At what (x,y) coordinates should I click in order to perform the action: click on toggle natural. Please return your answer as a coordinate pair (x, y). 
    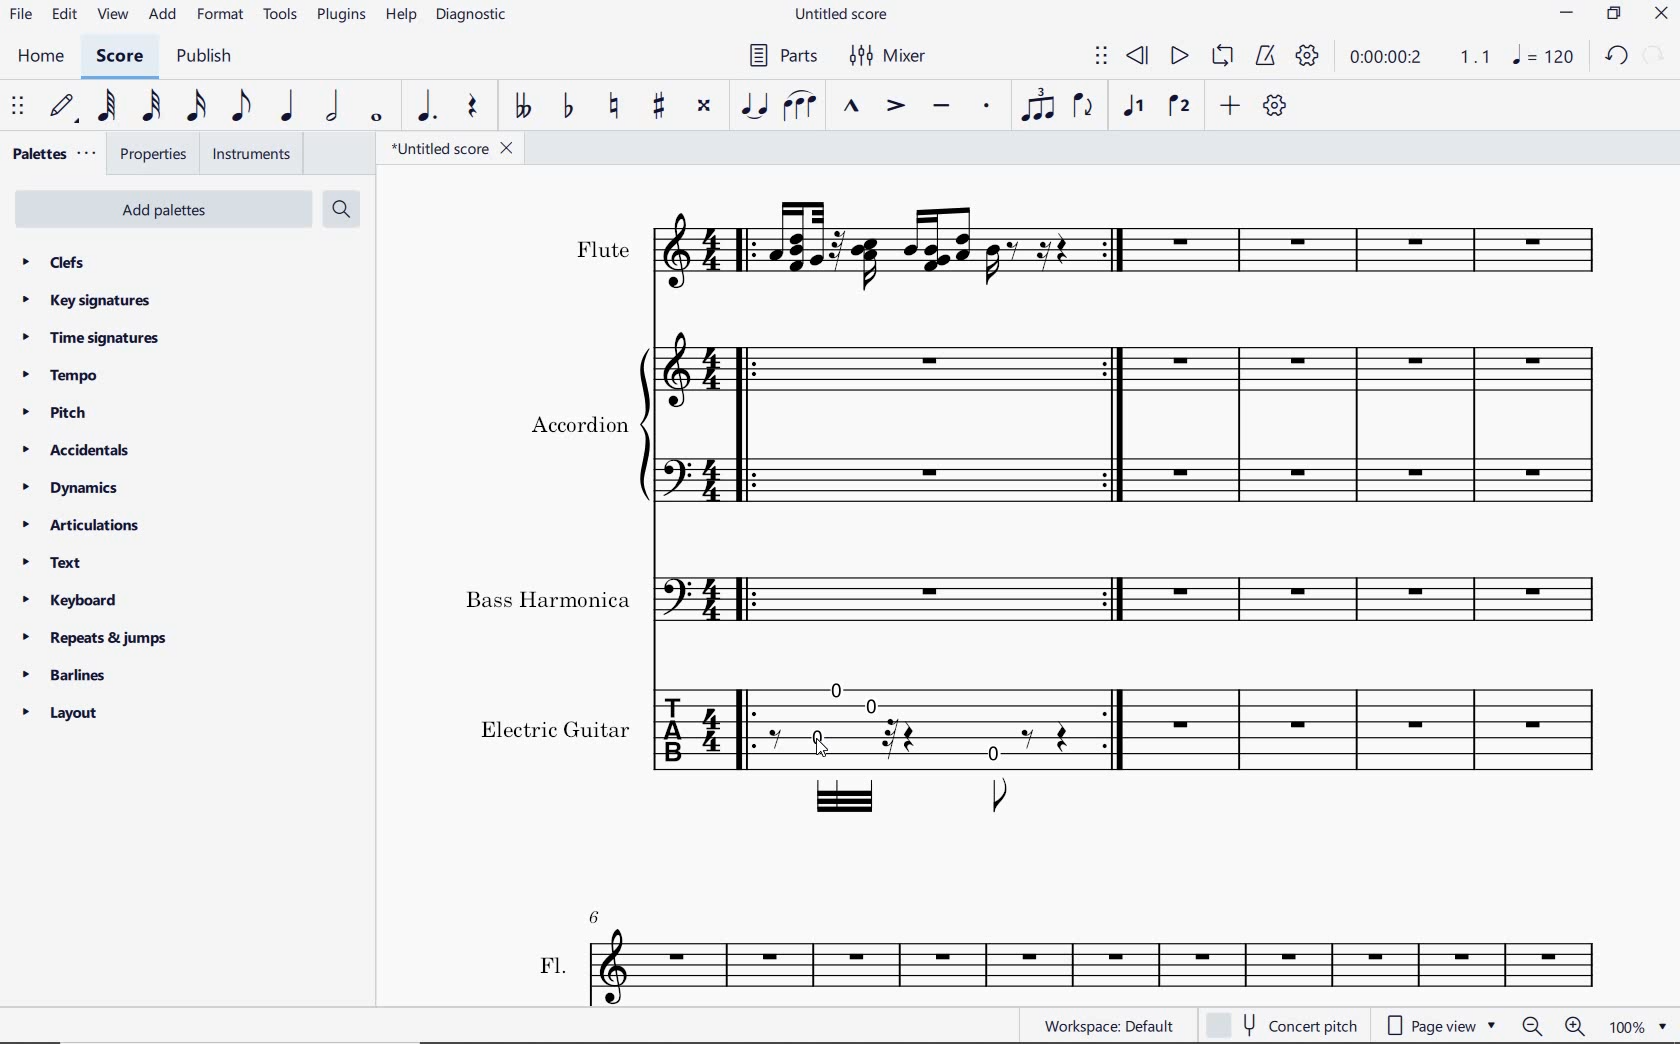
    Looking at the image, I should click on (614, 106).